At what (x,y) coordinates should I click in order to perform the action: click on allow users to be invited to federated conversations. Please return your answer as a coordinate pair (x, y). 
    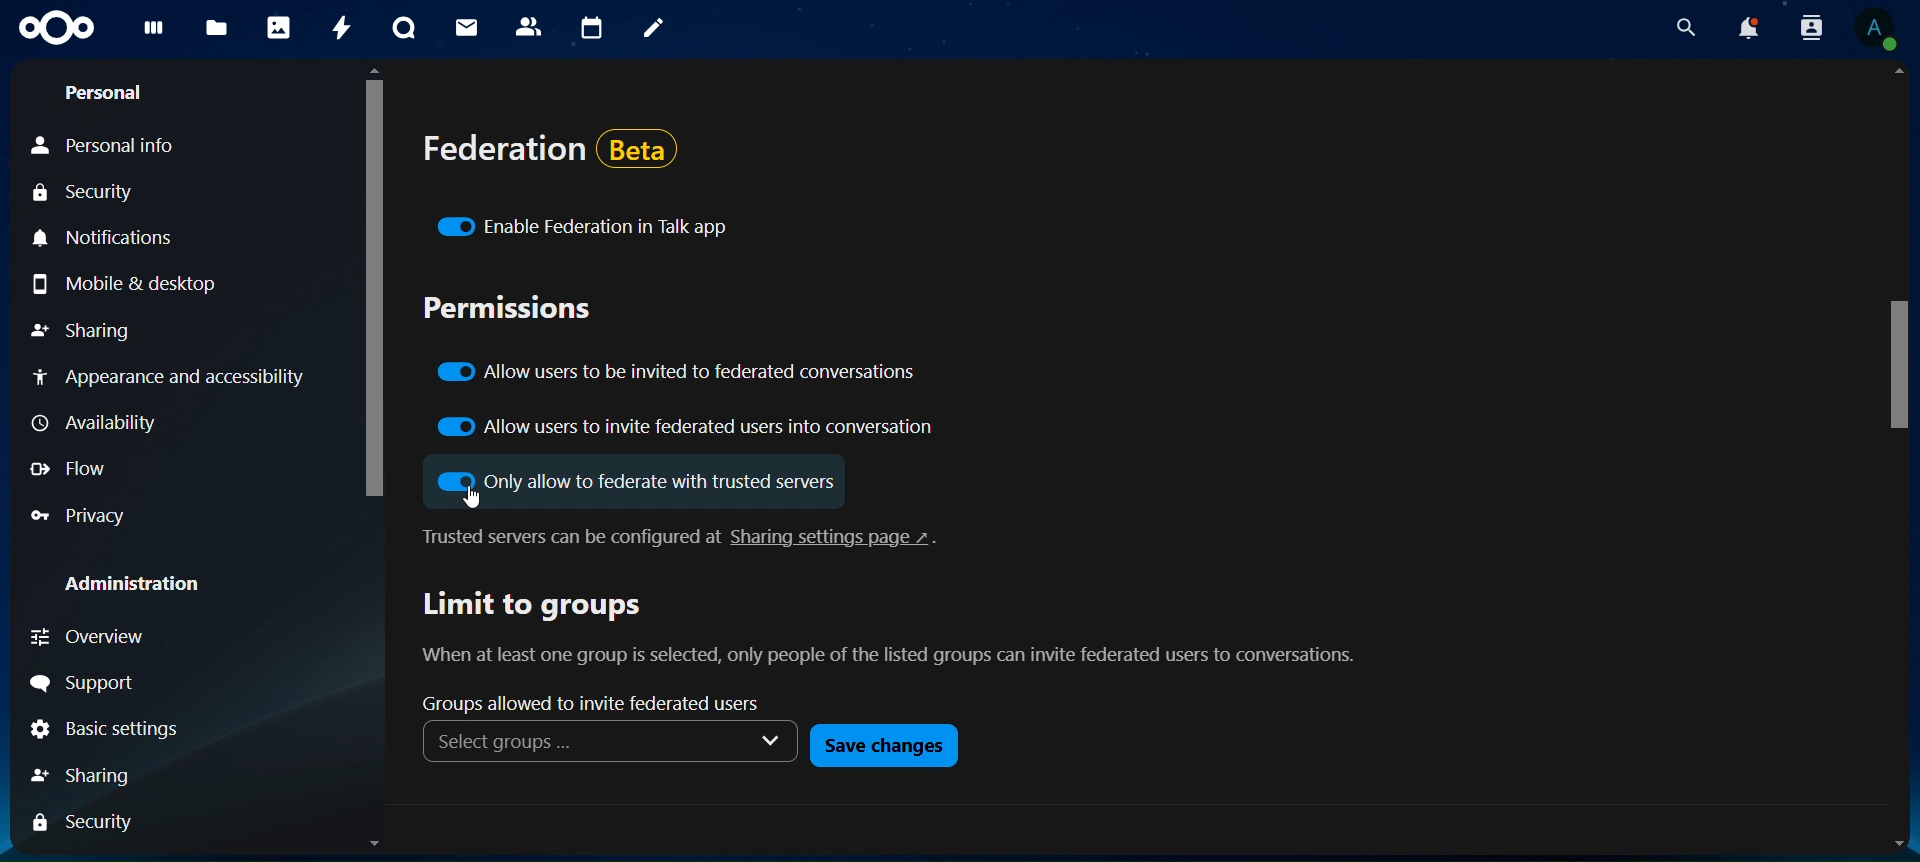
    Looking at the image, I should click on (683, 373).